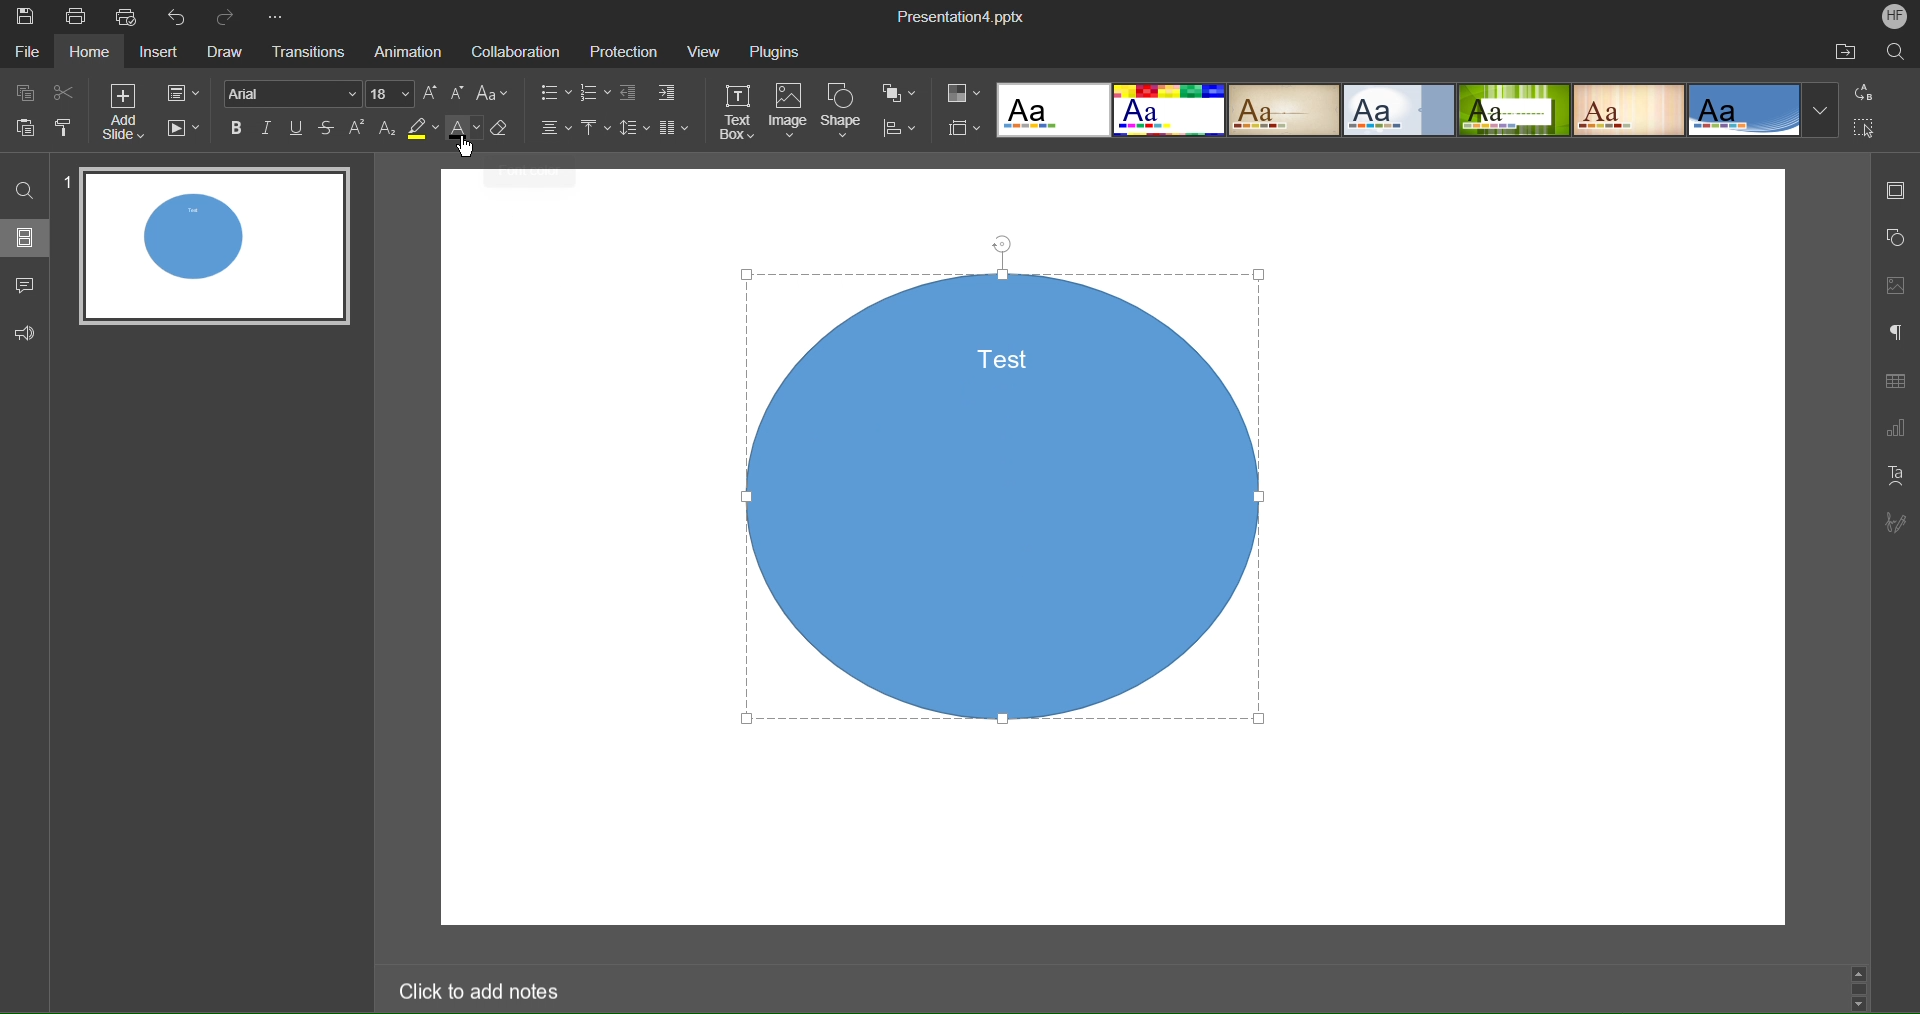  What do you see at coordinates (228, 51) in the screenshot?
I see `Draw` at bounding box center [228, 51].